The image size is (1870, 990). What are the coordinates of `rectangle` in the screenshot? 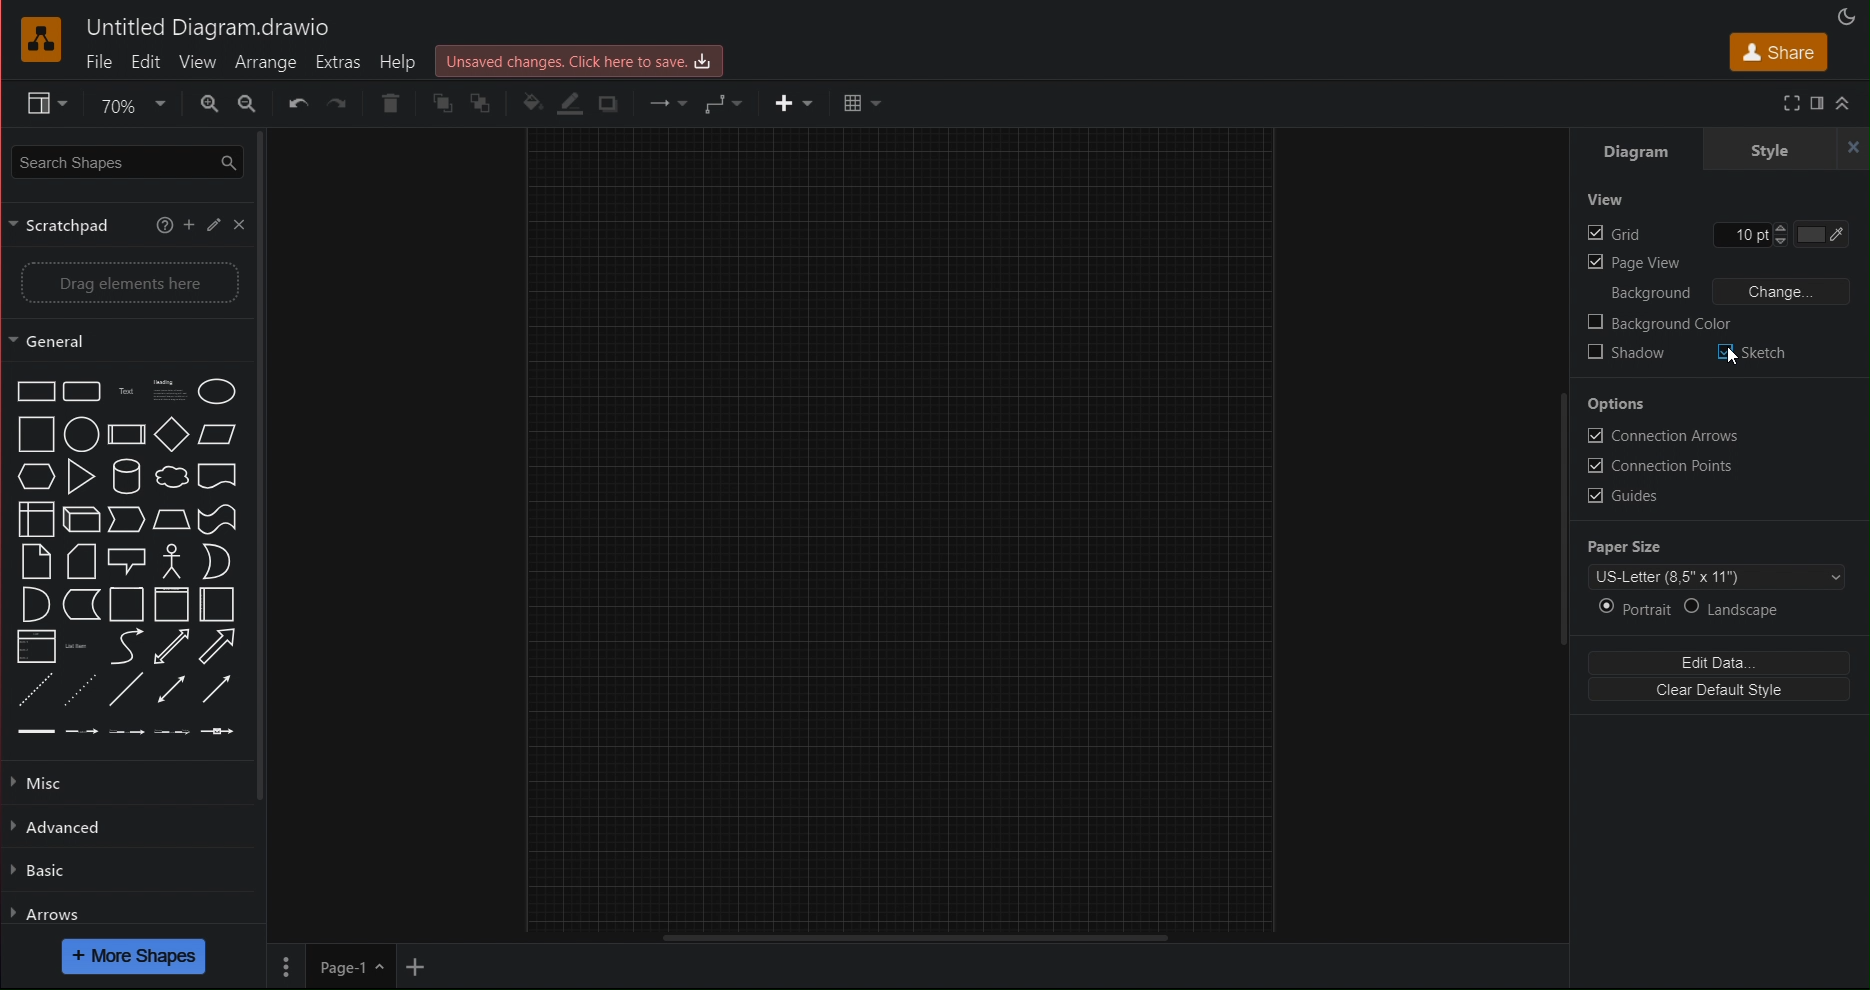 It's located at (35, 391).